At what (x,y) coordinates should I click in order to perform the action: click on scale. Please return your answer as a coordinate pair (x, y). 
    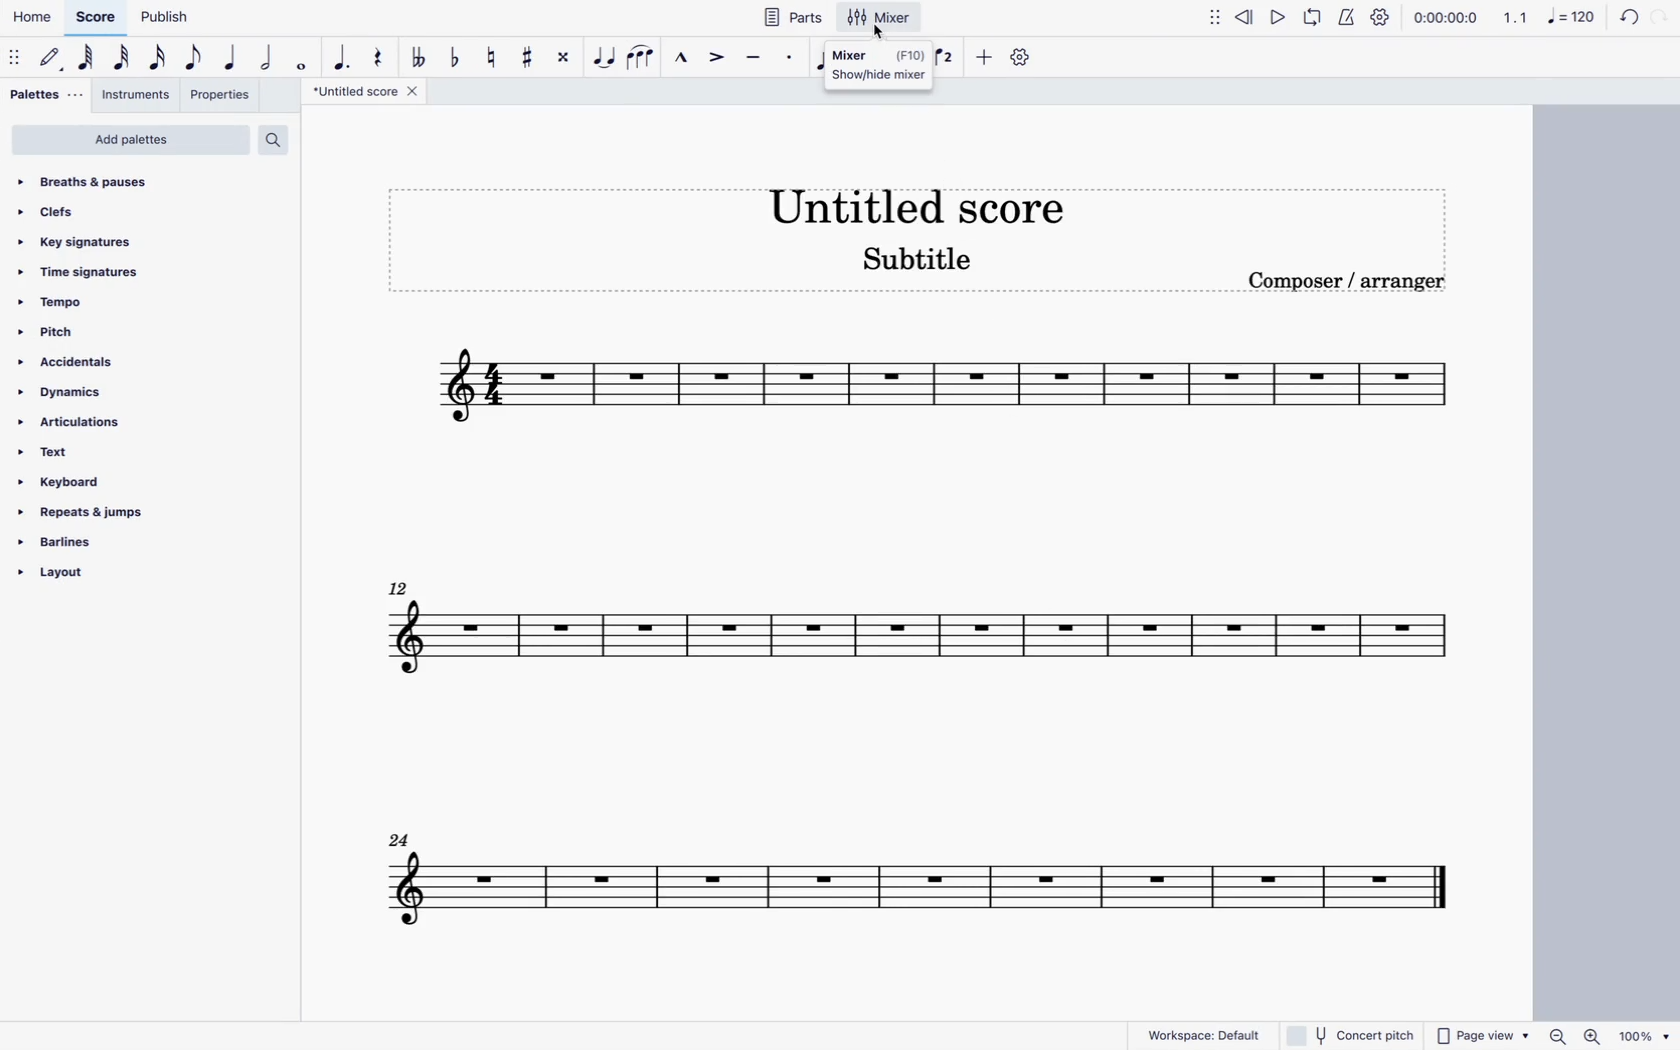
    Looking at the image, I should click on (913, 890).